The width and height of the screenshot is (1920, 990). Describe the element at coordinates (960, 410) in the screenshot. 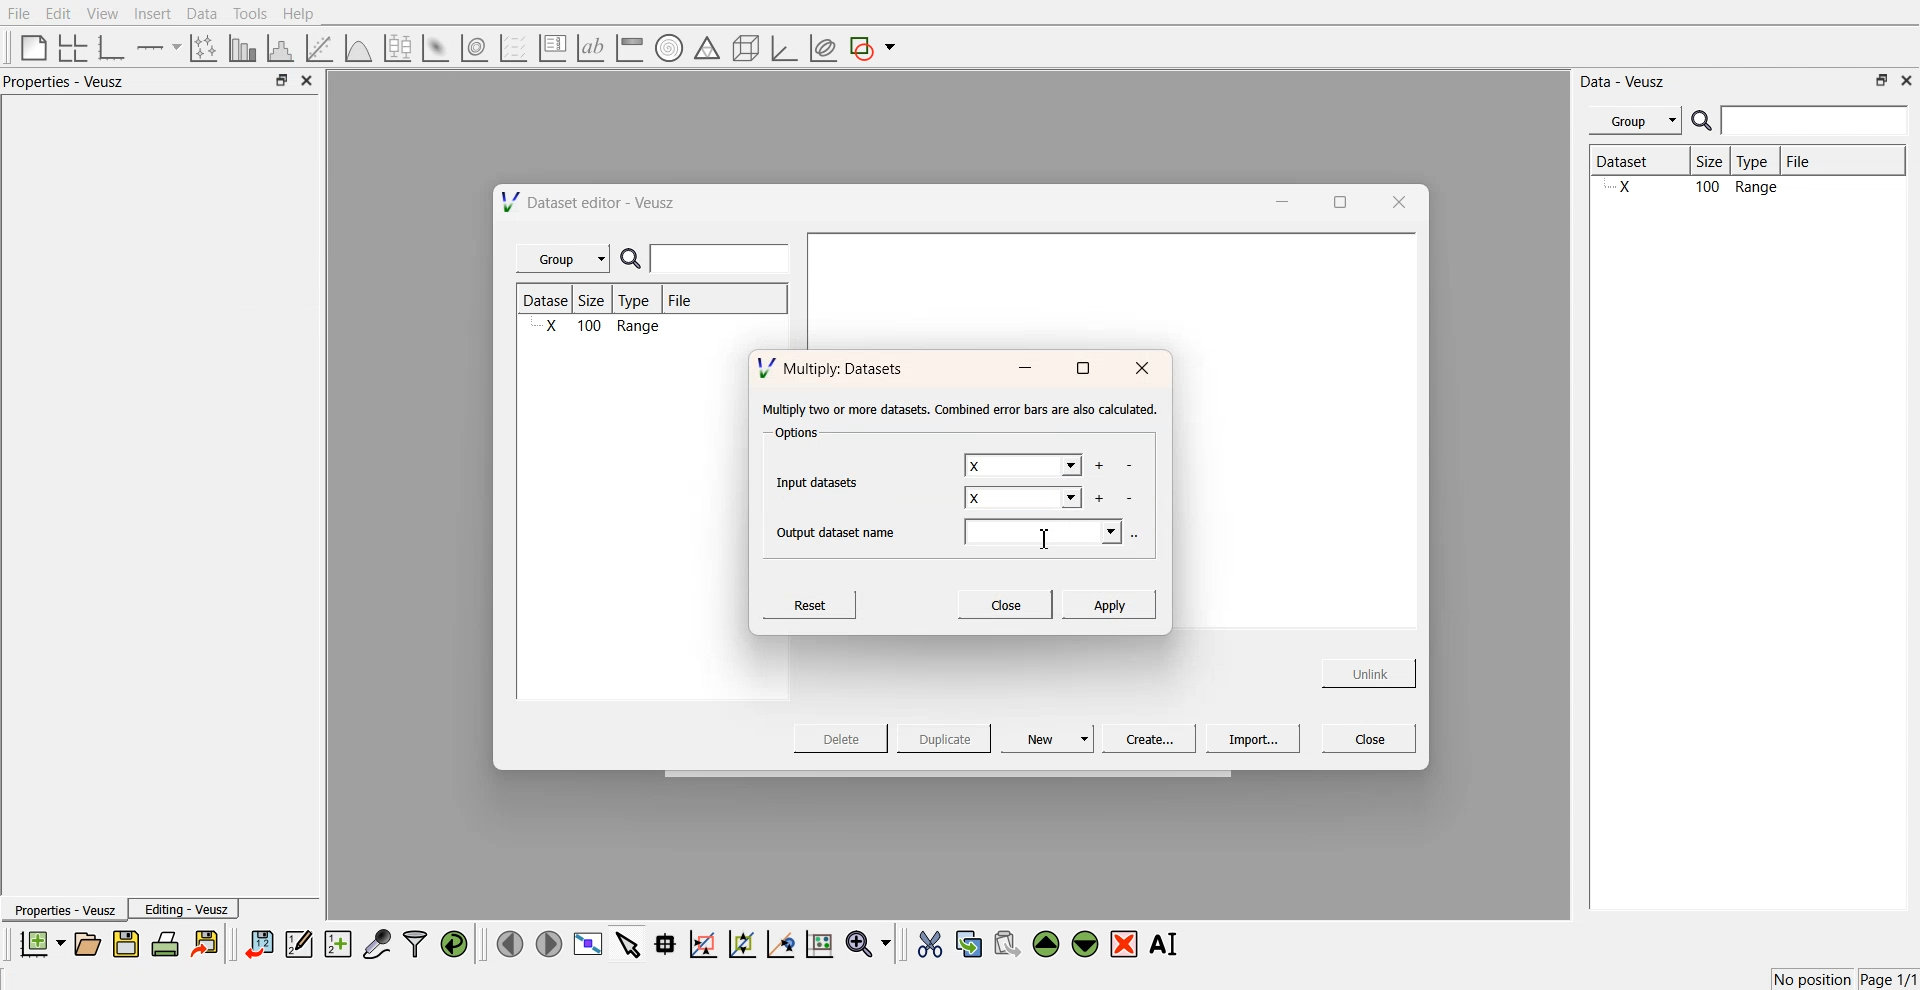

I see `‘Multiply two or more datasets. Combined error bars are also calculated.` at that location.